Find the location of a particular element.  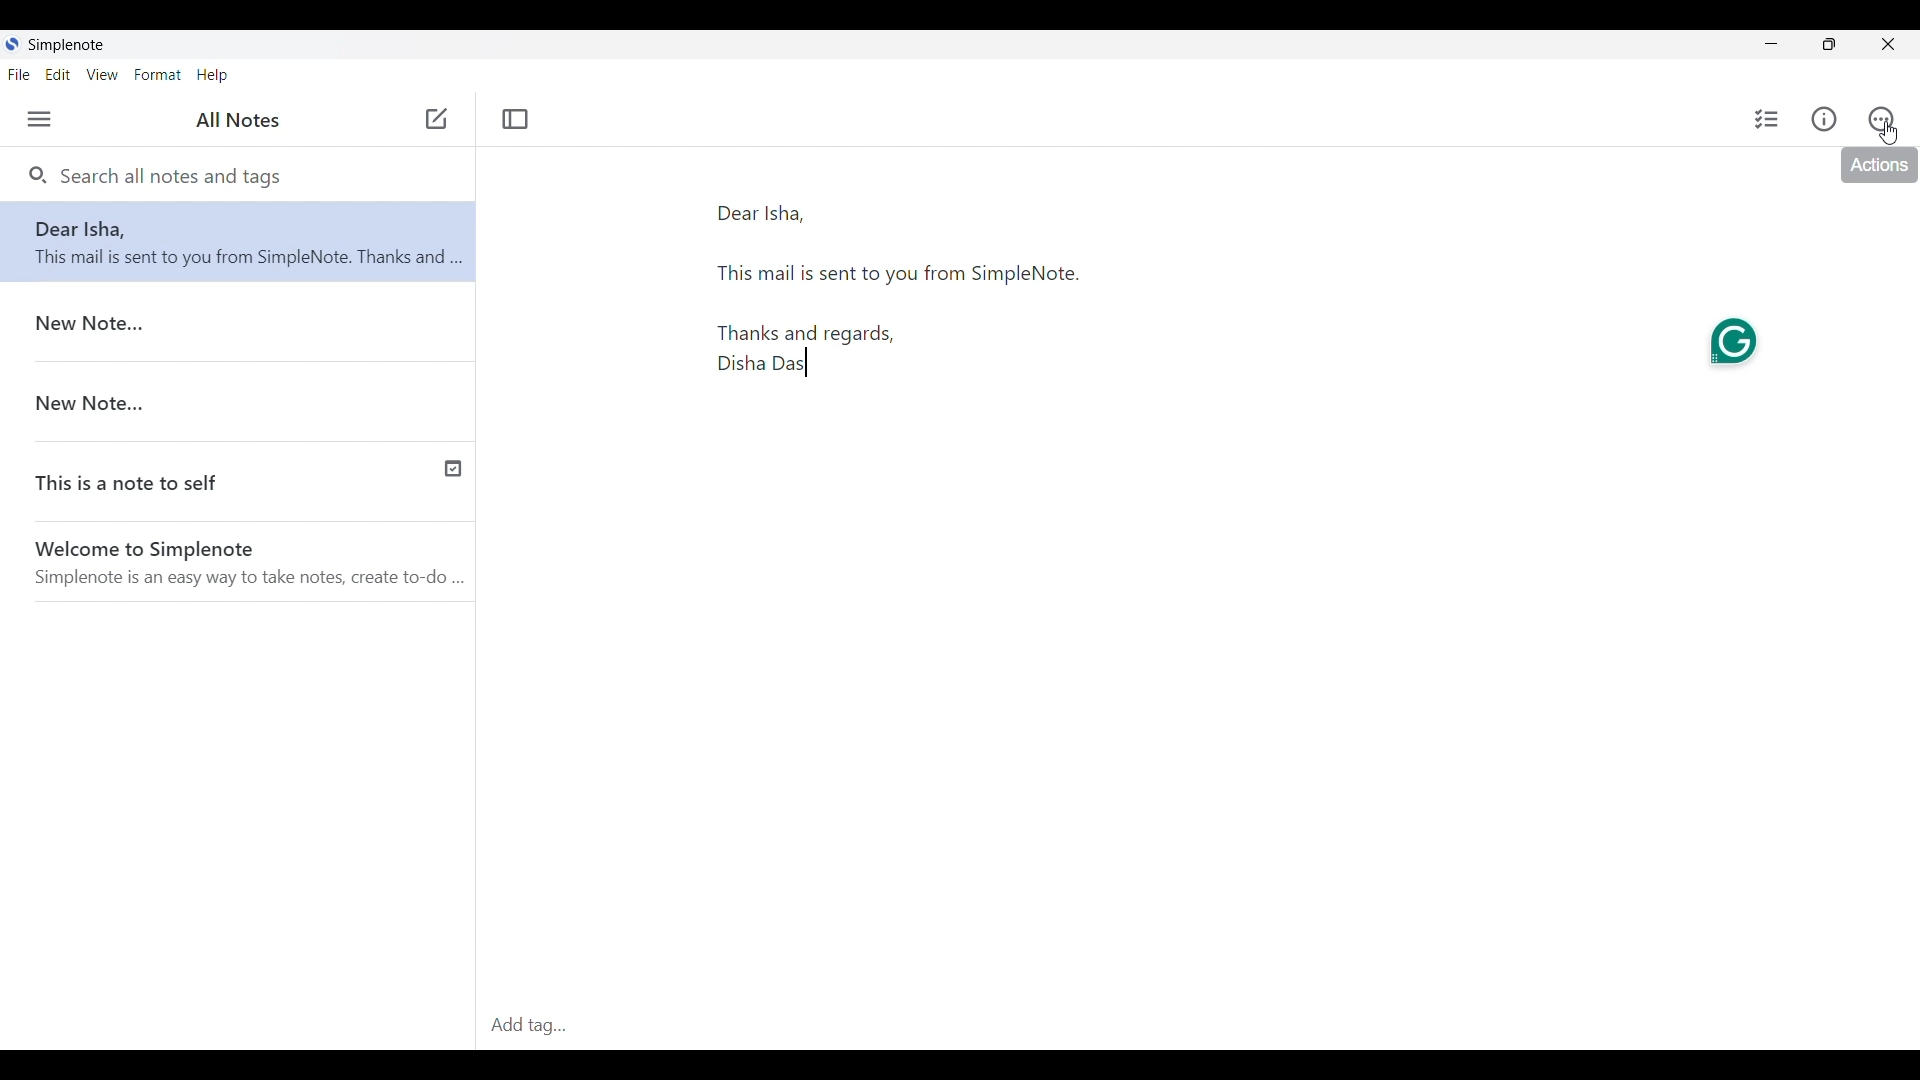

File is located at coordinates (19, 74).